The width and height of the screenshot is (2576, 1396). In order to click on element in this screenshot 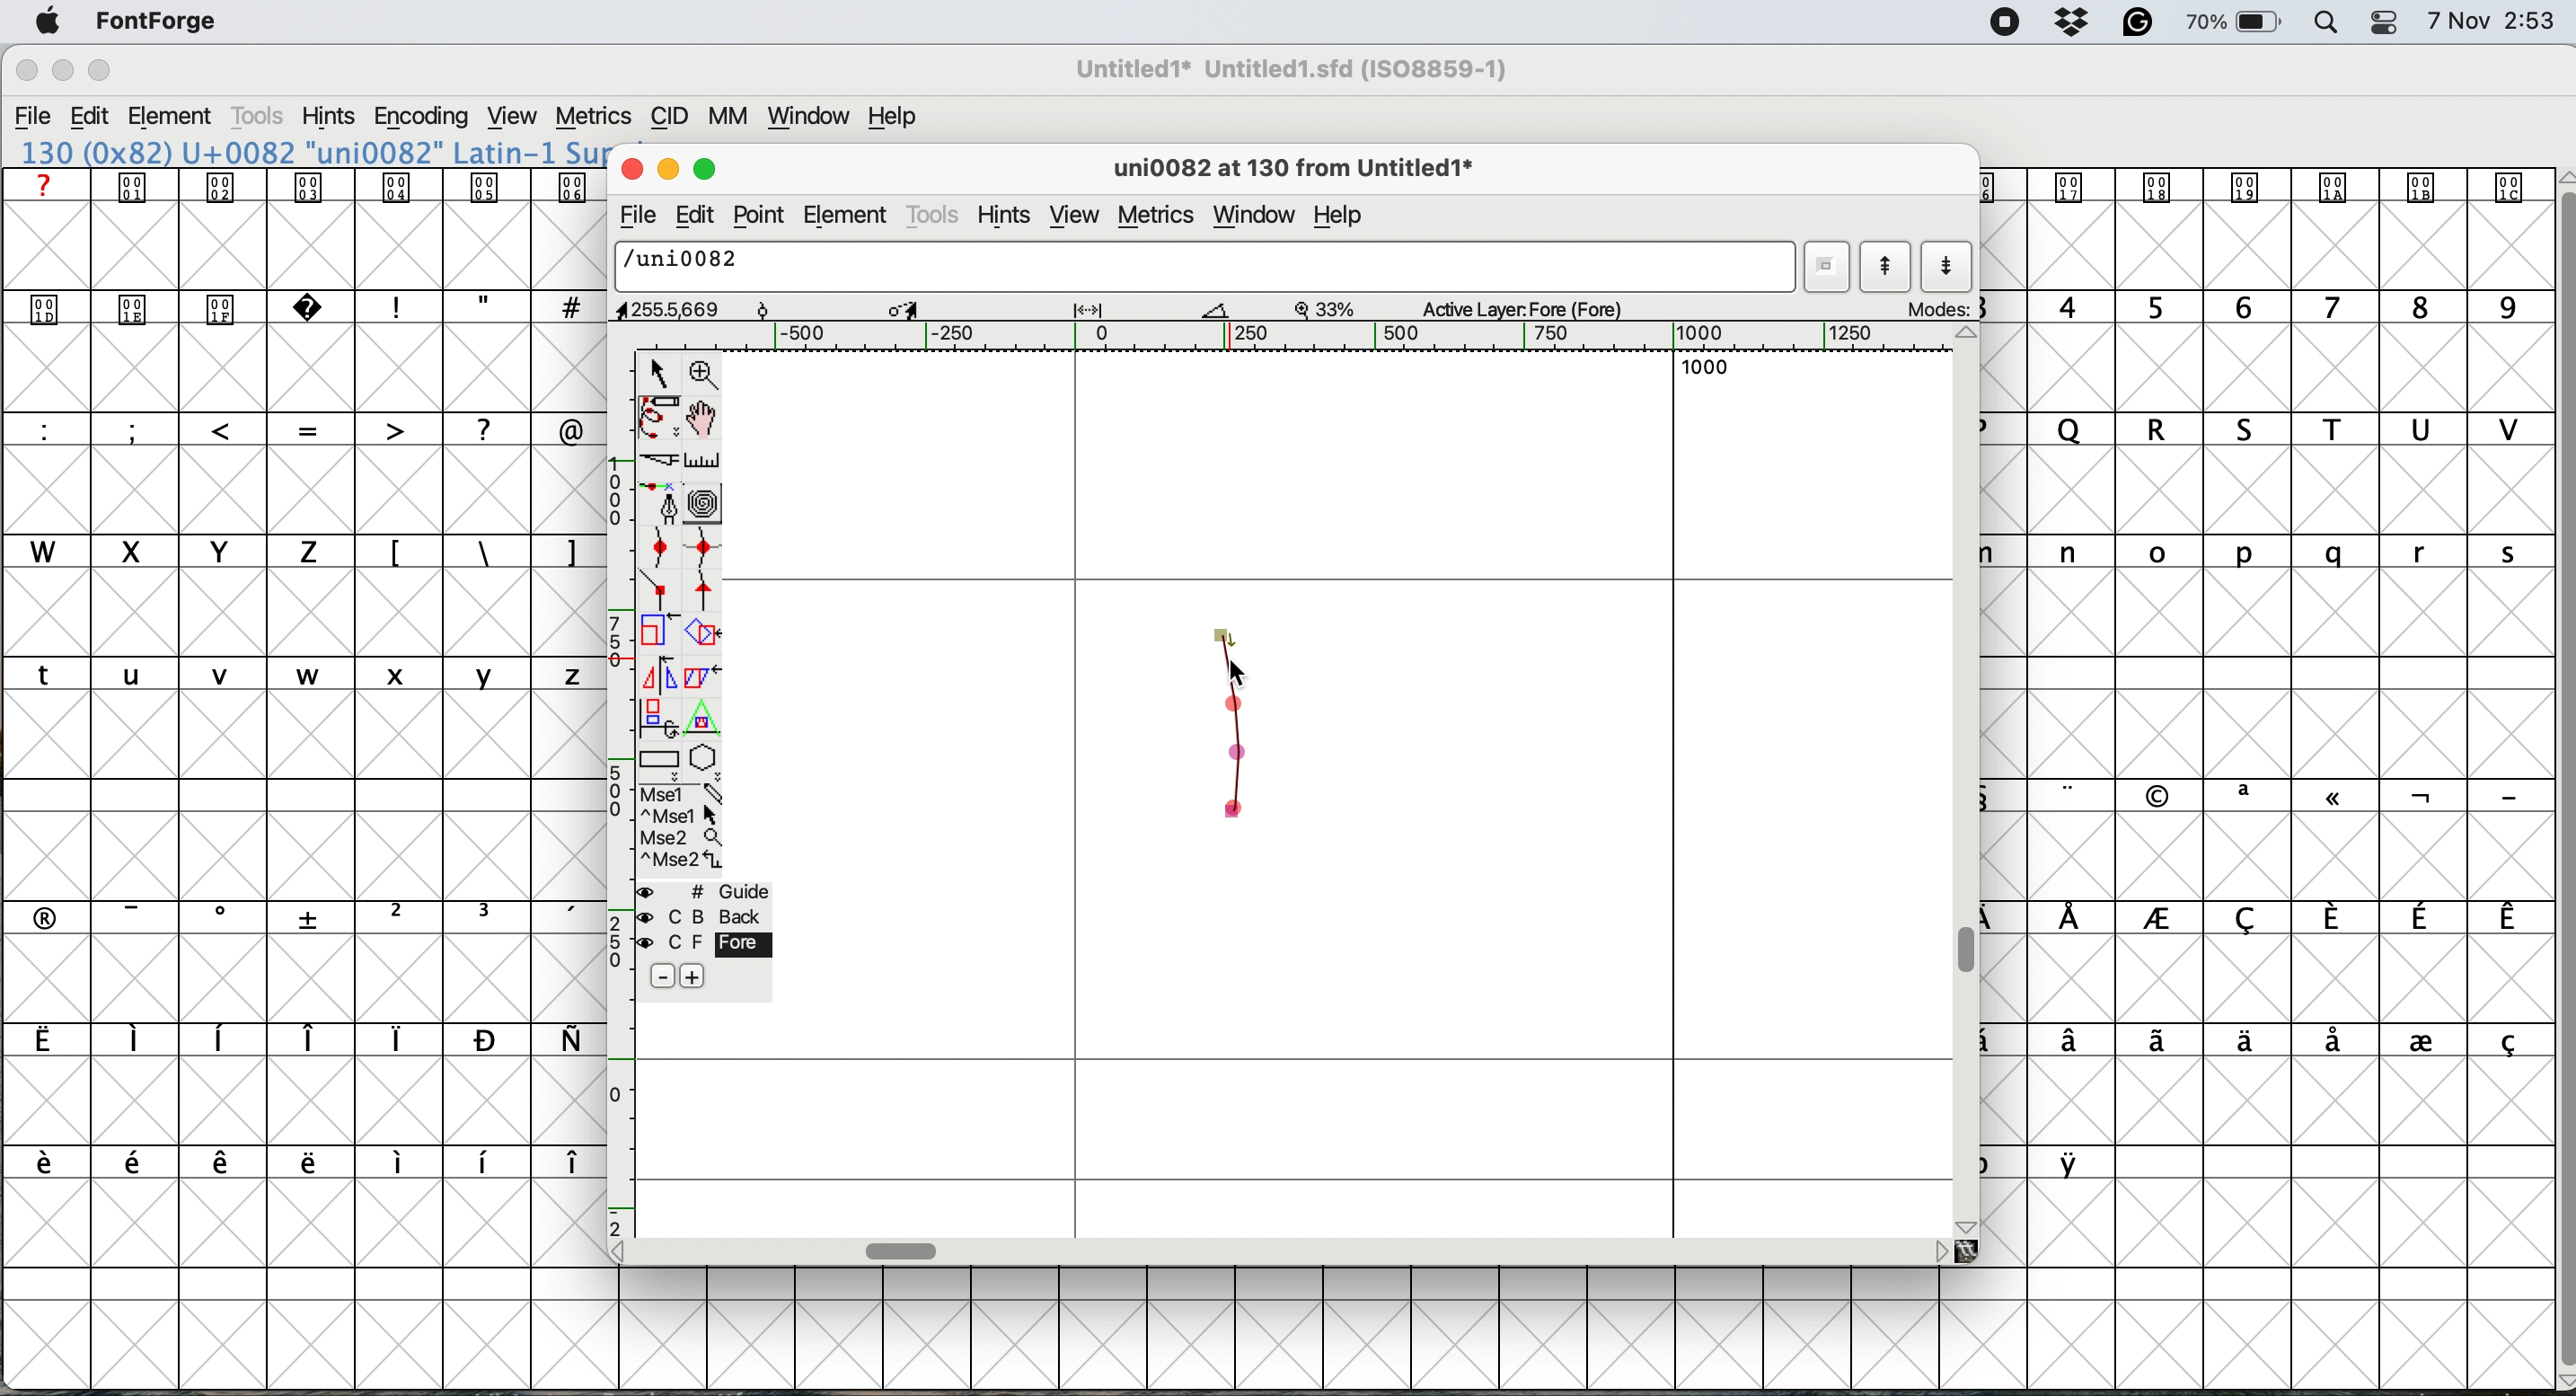, I will do `click(848, 216)`.